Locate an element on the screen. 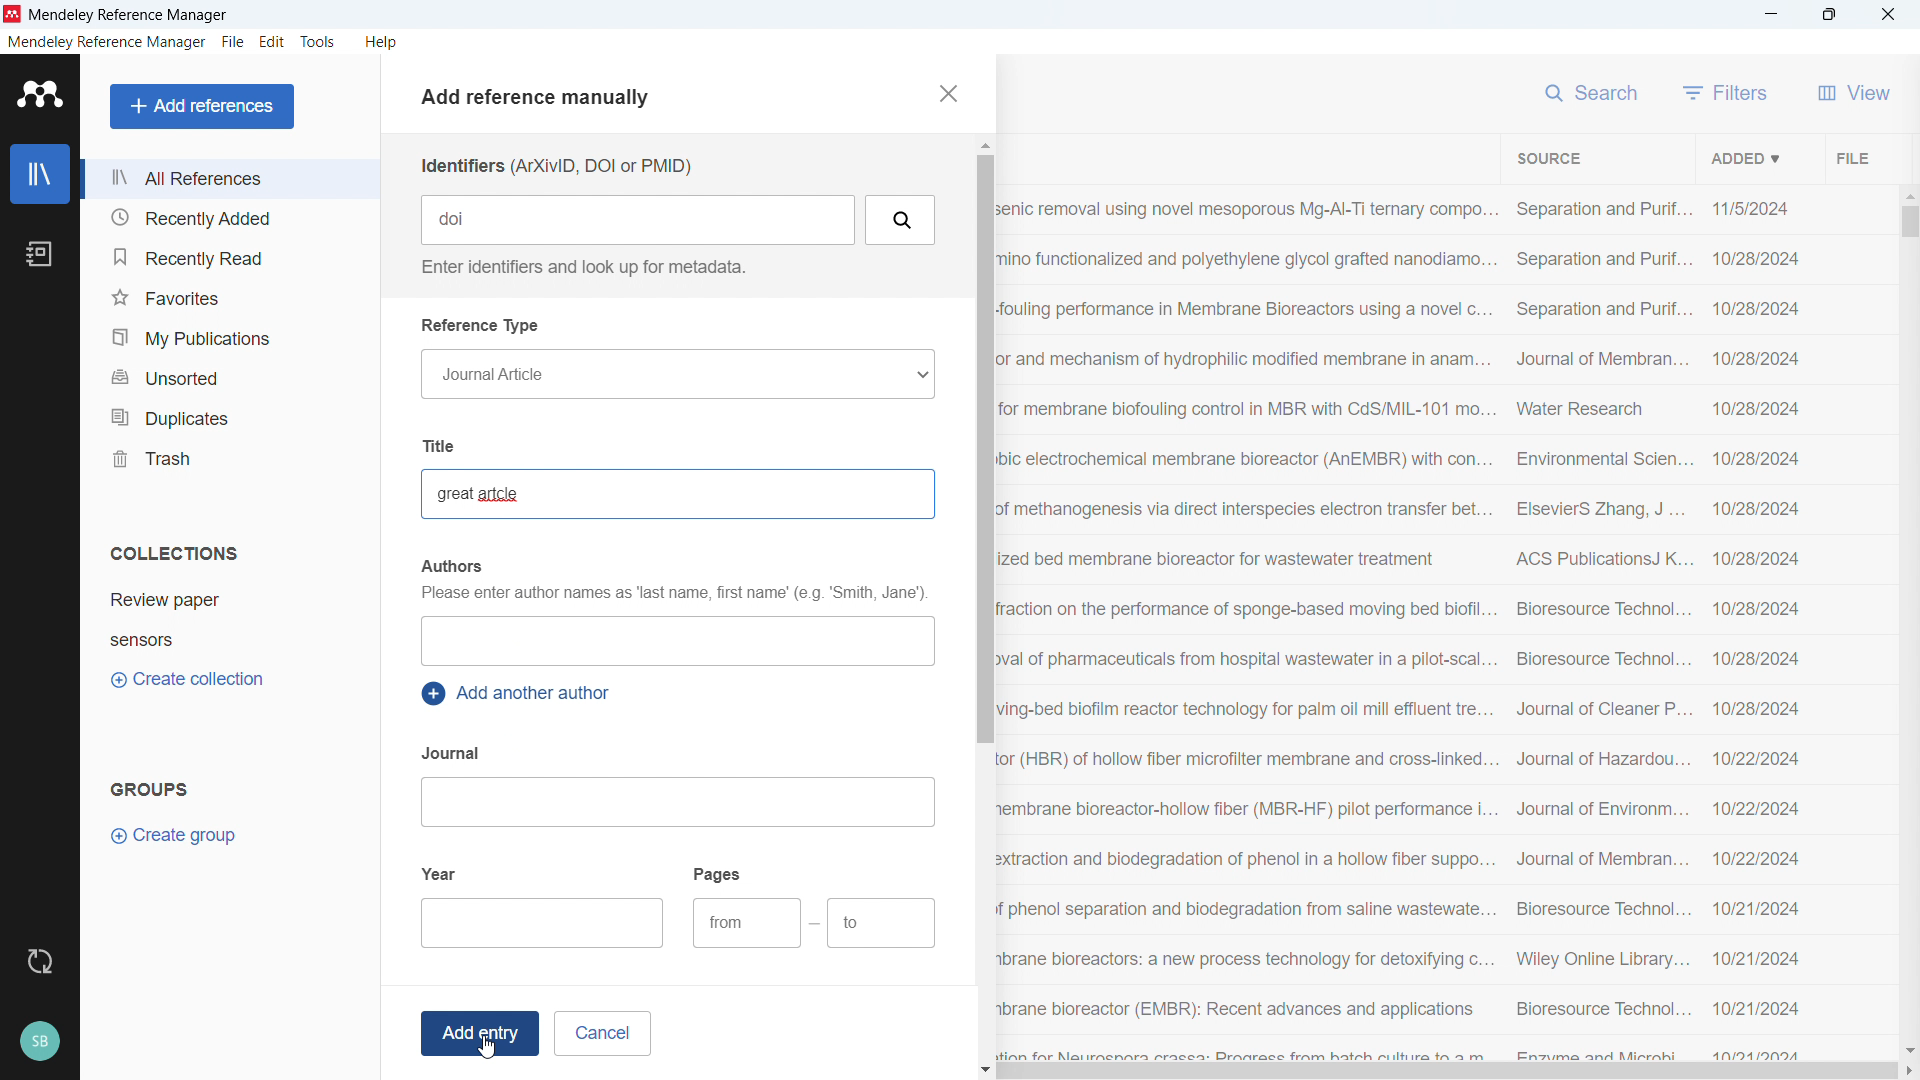 The height and width of the screenshot is (1080, 1920). Edit  is located at coordinates (273, 42).